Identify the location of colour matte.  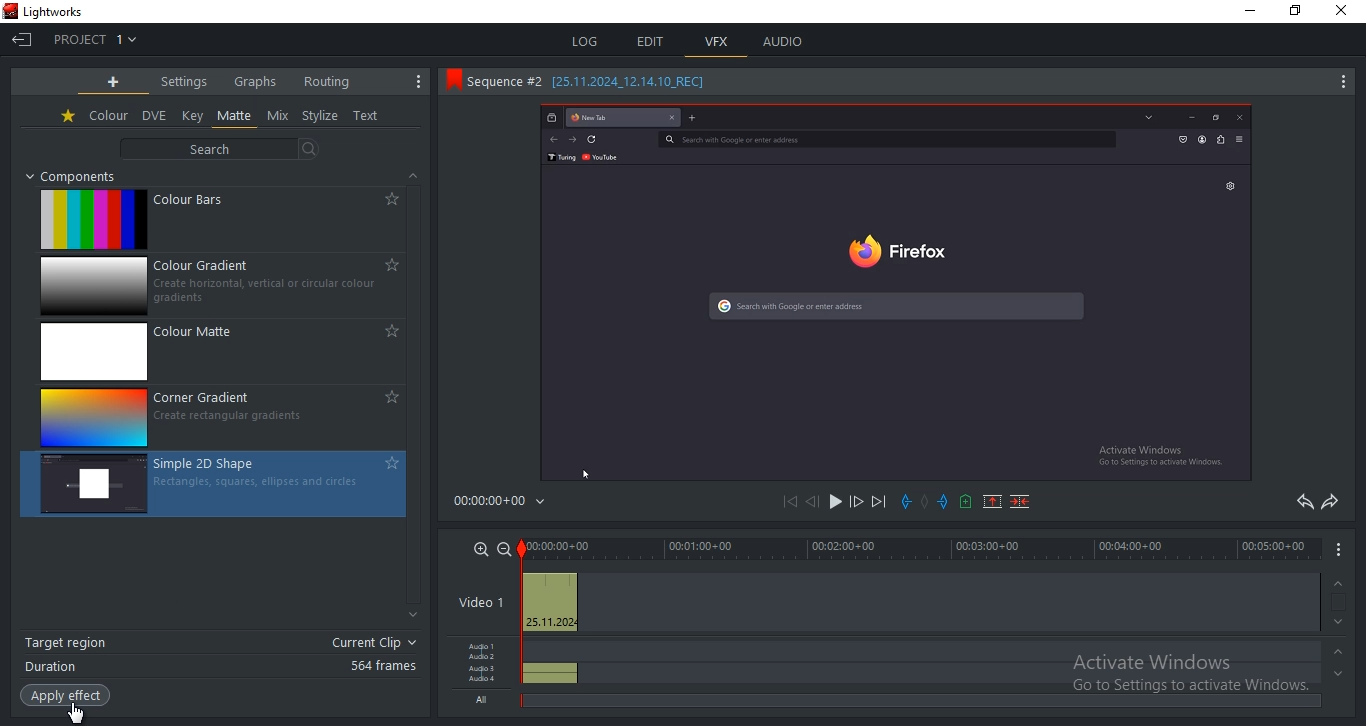
(225, 352).